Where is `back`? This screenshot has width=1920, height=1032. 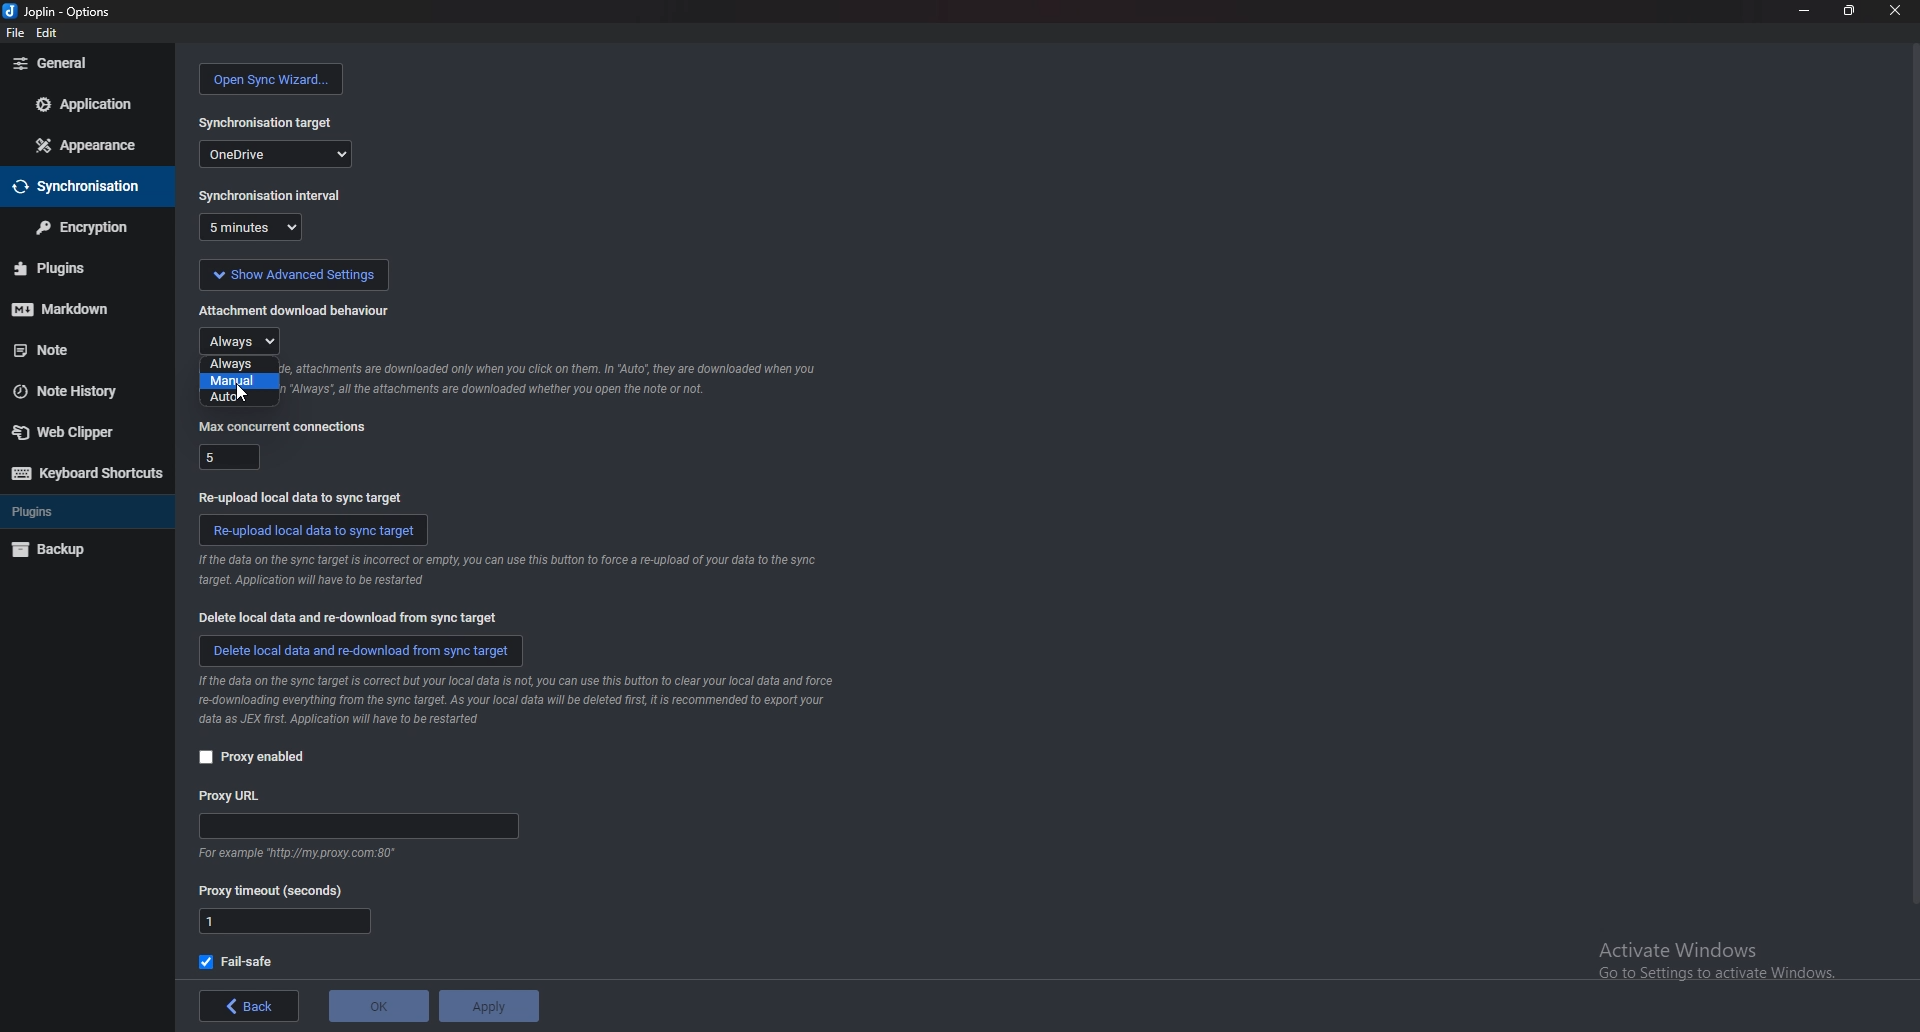 back is located at coordinates (248, 1006).